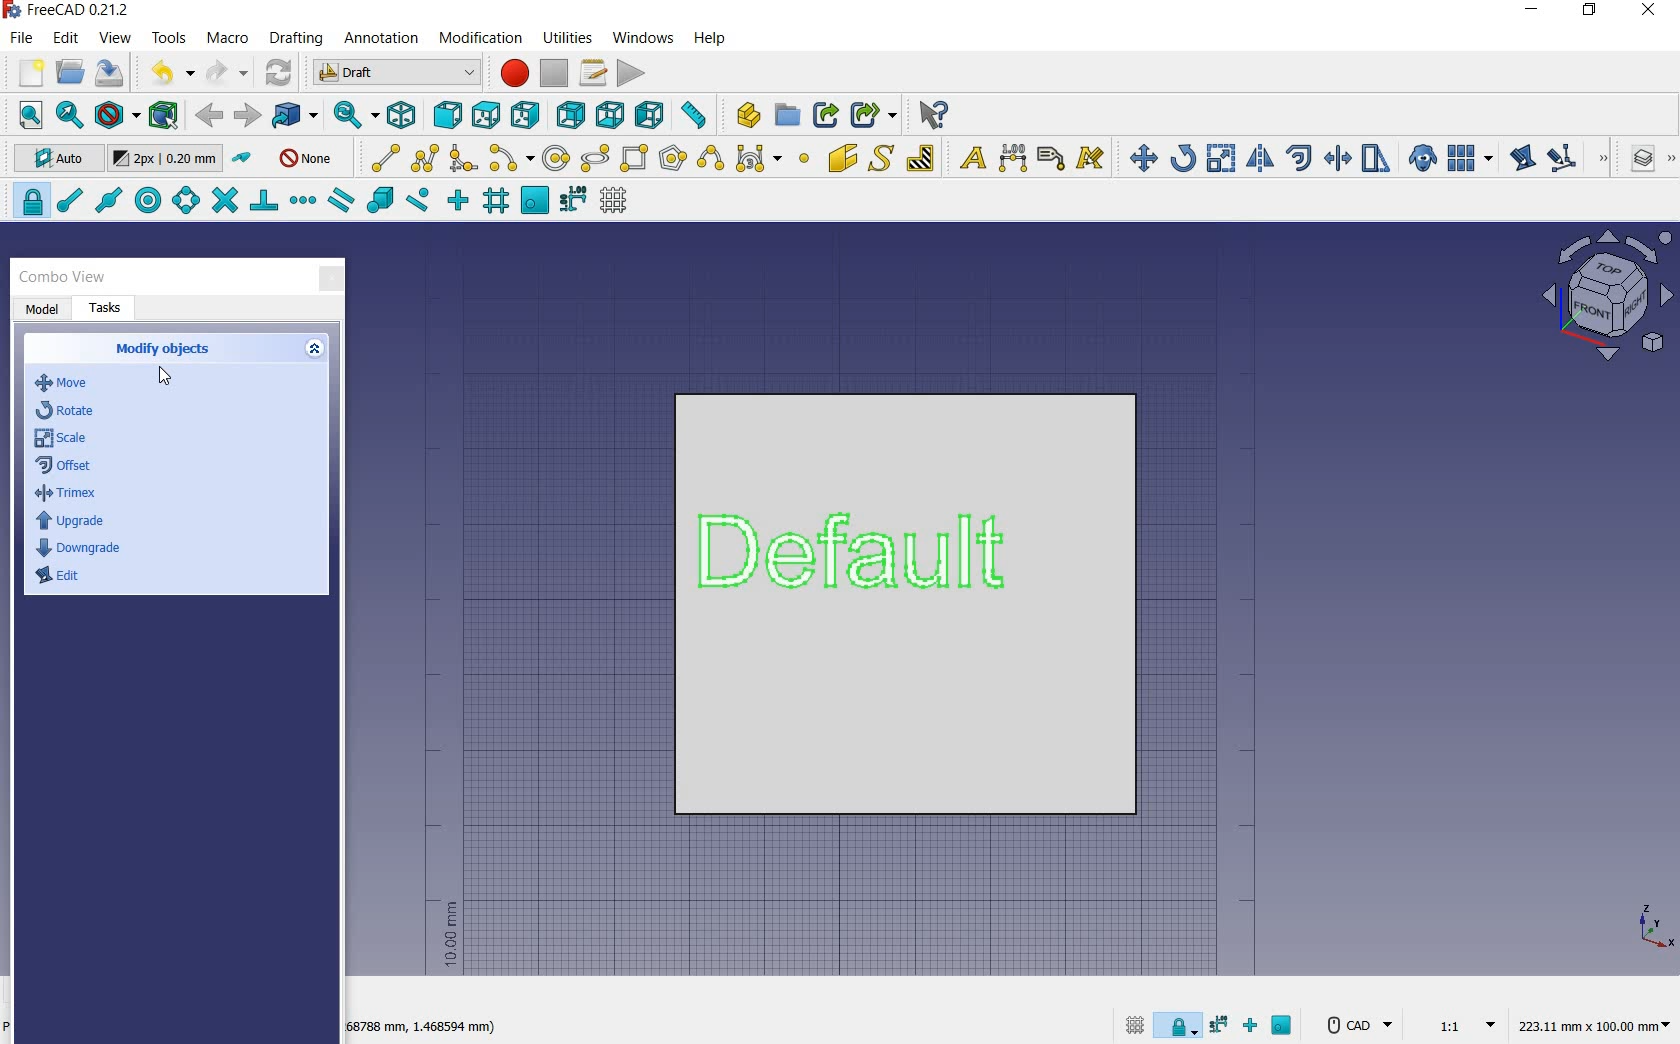 The image size is (1680, 1044). Describe the element at coordinates (1655, 926) in the screenshot. I see `xyz point` at that location.